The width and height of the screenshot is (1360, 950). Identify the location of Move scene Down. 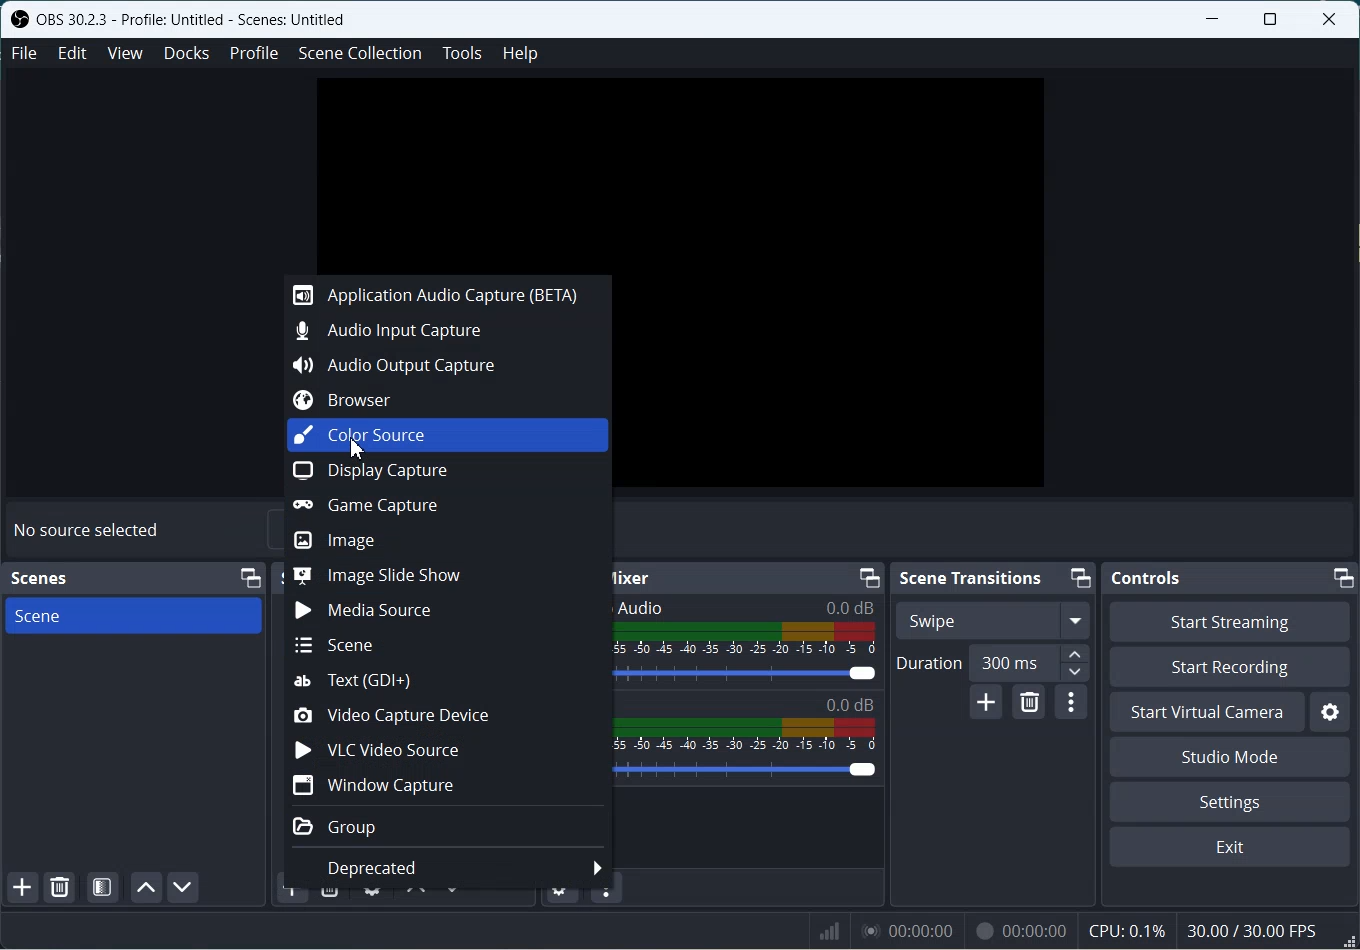
(183, 887).